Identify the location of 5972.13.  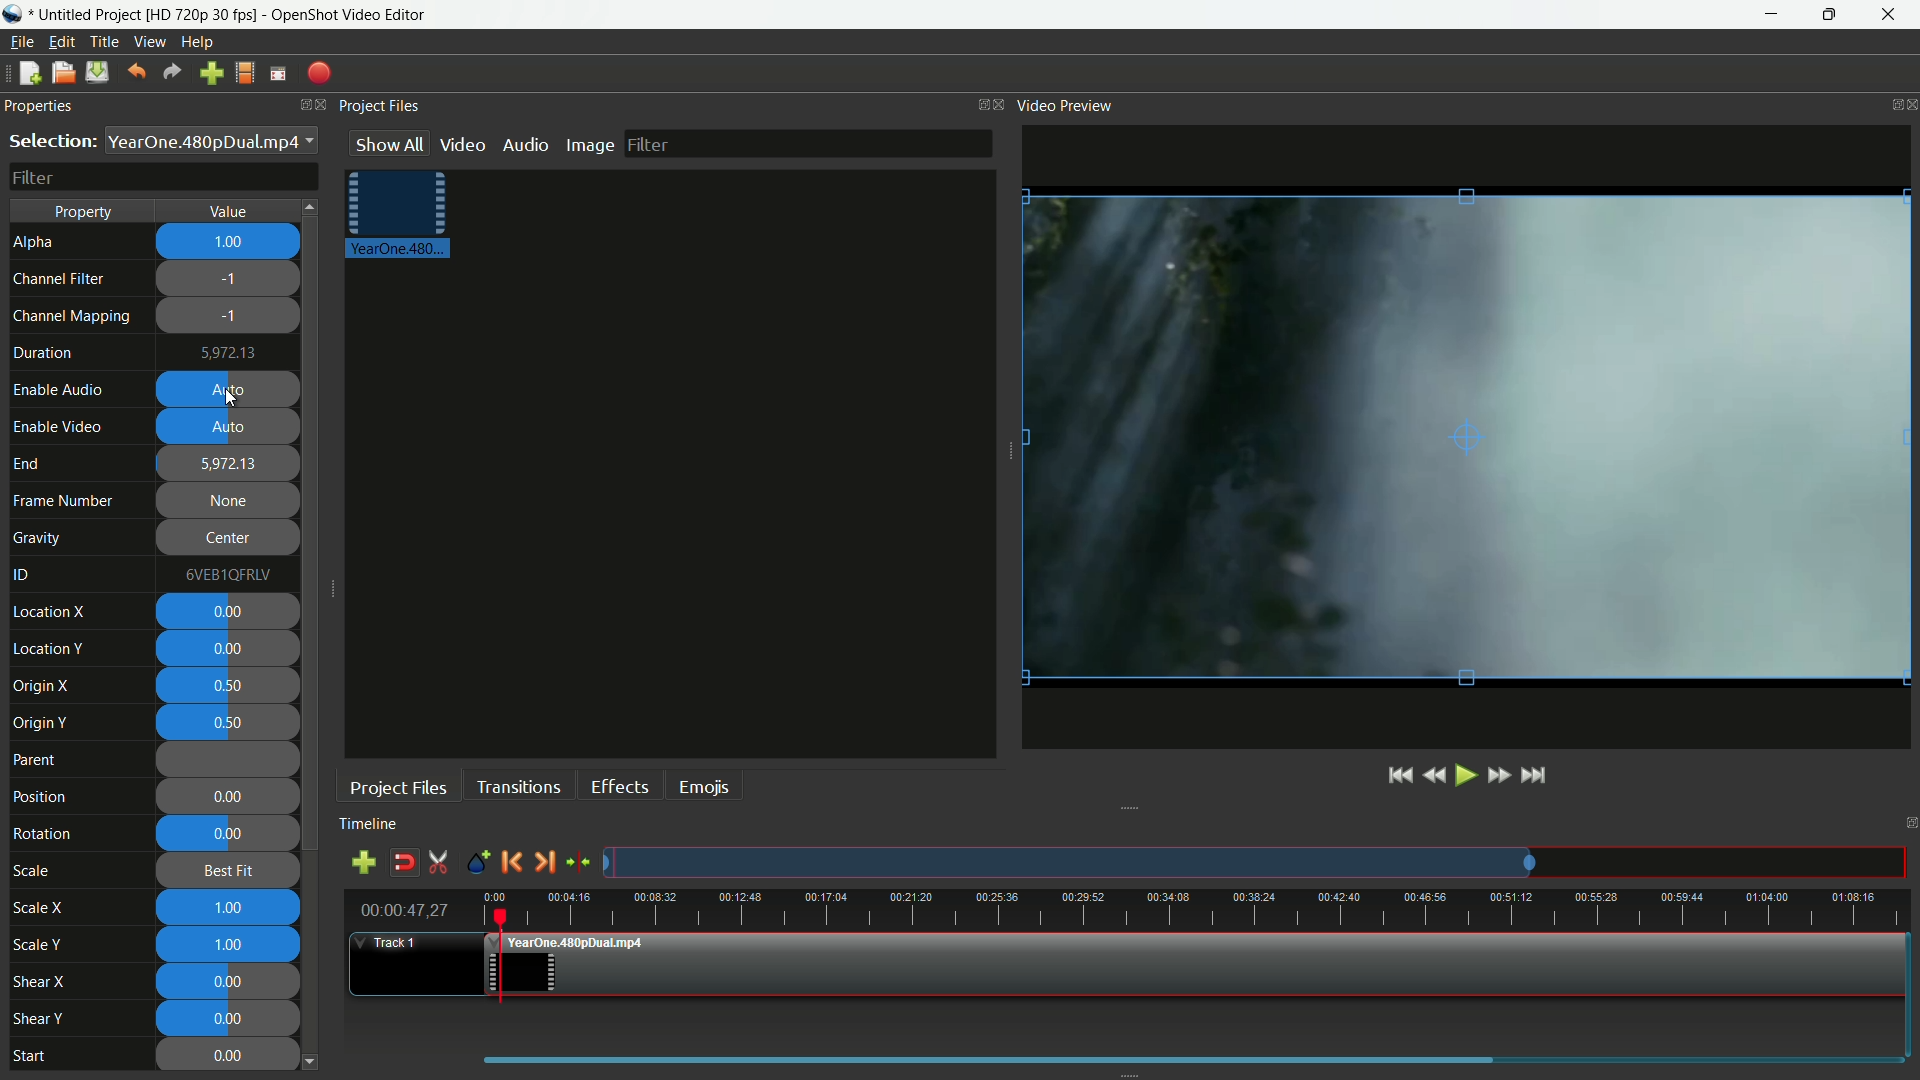
(233, 354).